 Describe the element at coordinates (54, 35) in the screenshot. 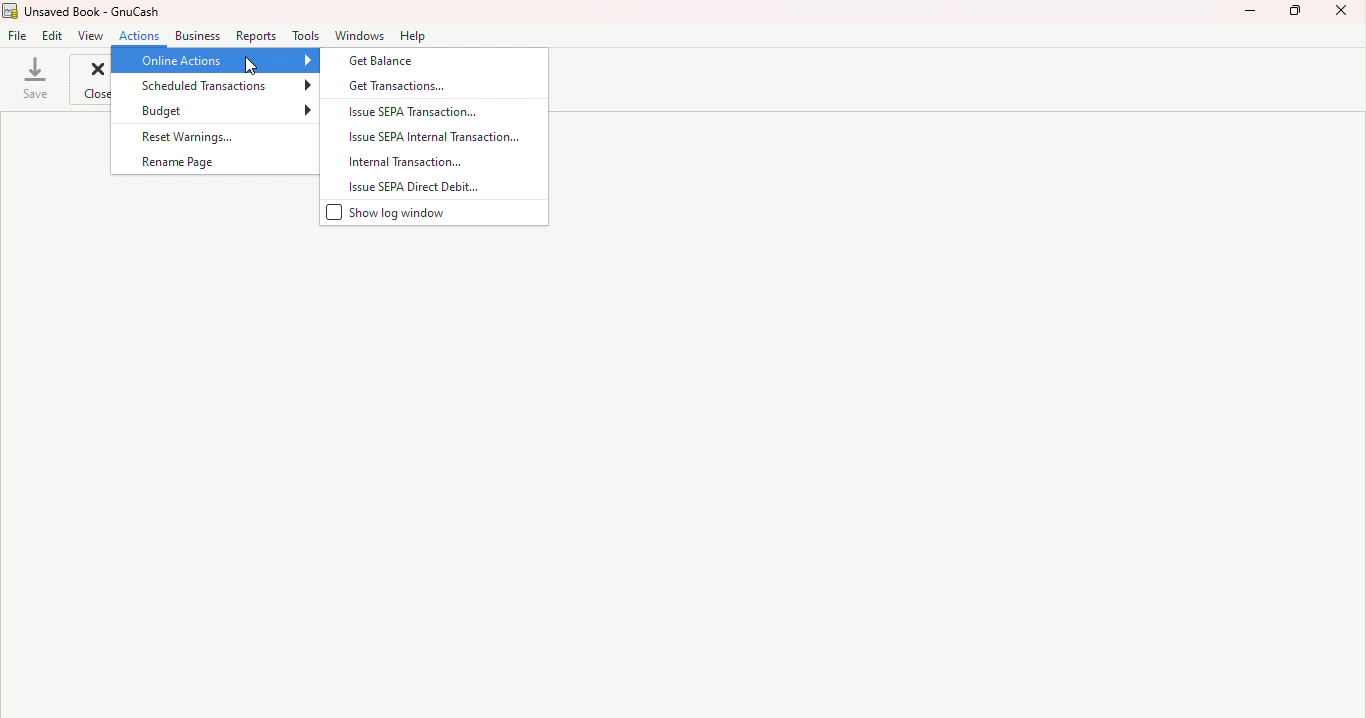

I see `Edit` at that location.